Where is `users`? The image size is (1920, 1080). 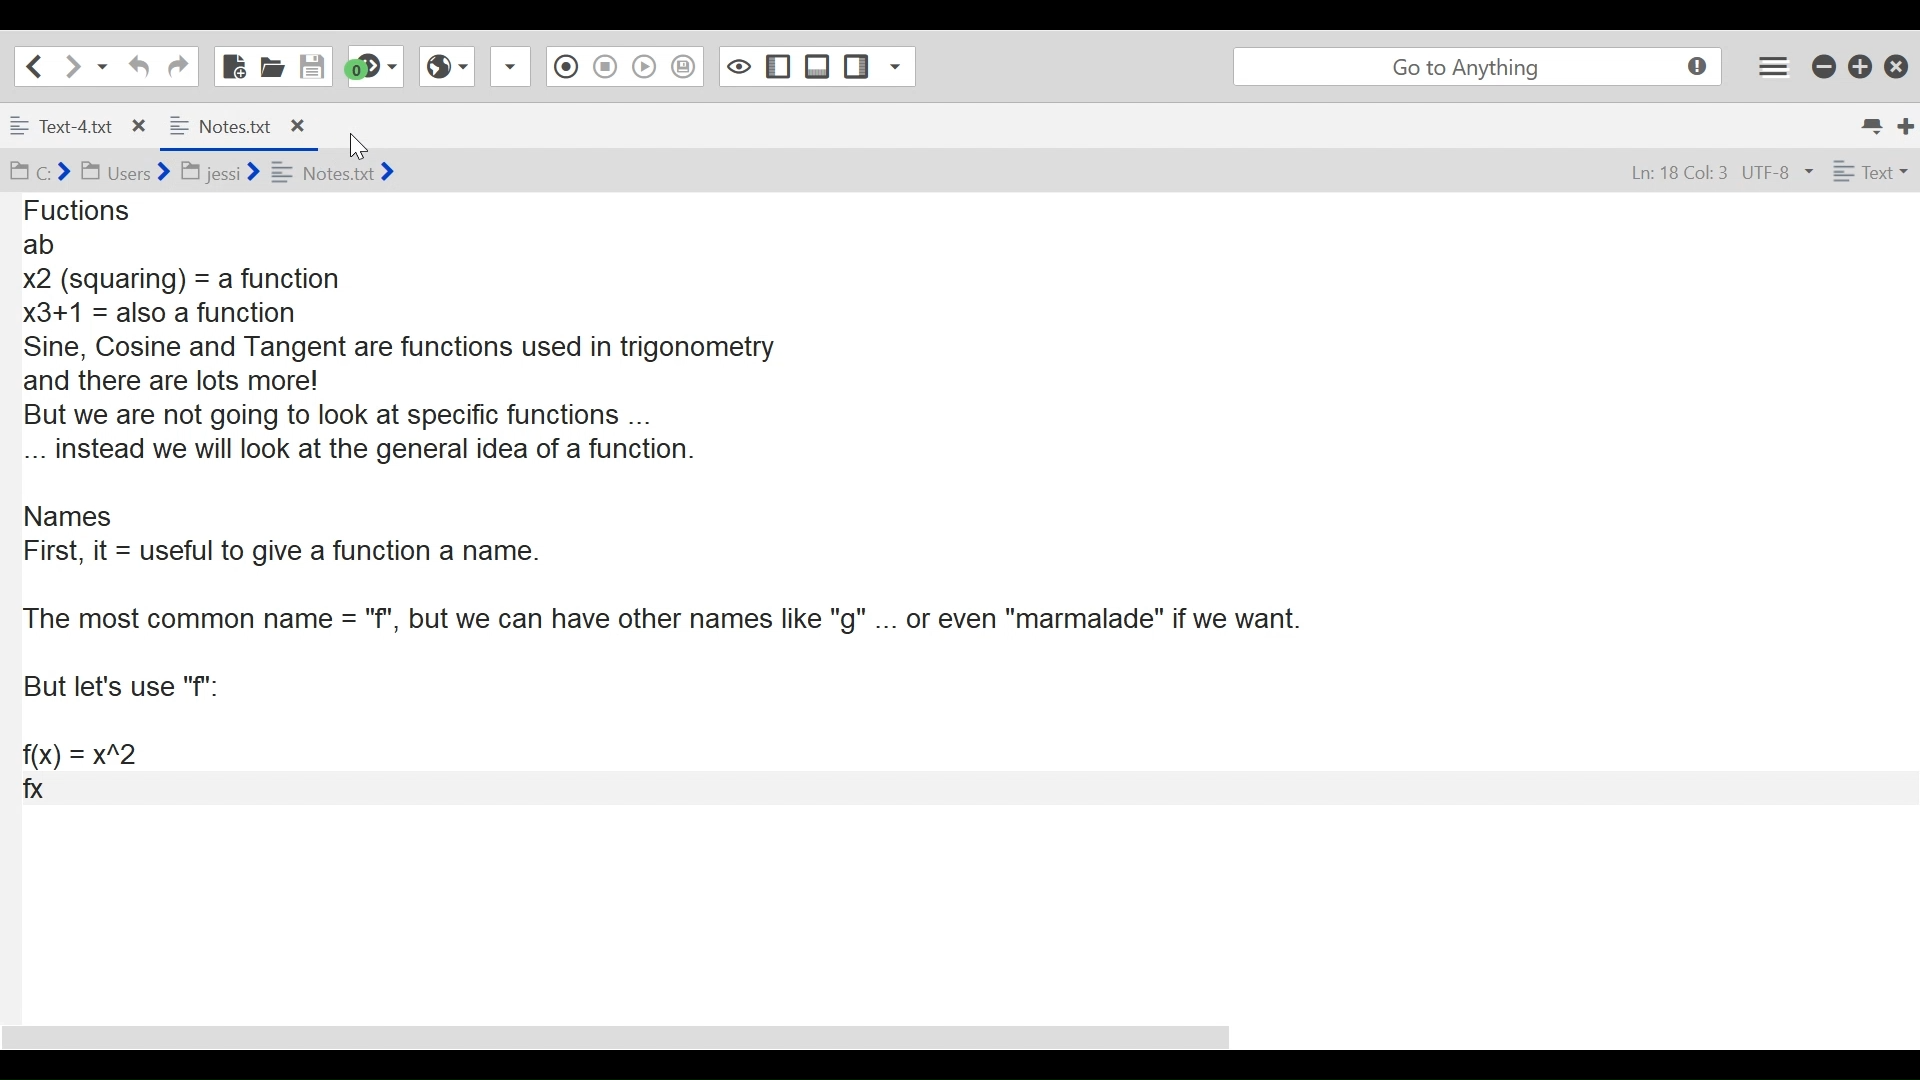 users is located at coordinates (124, 173).